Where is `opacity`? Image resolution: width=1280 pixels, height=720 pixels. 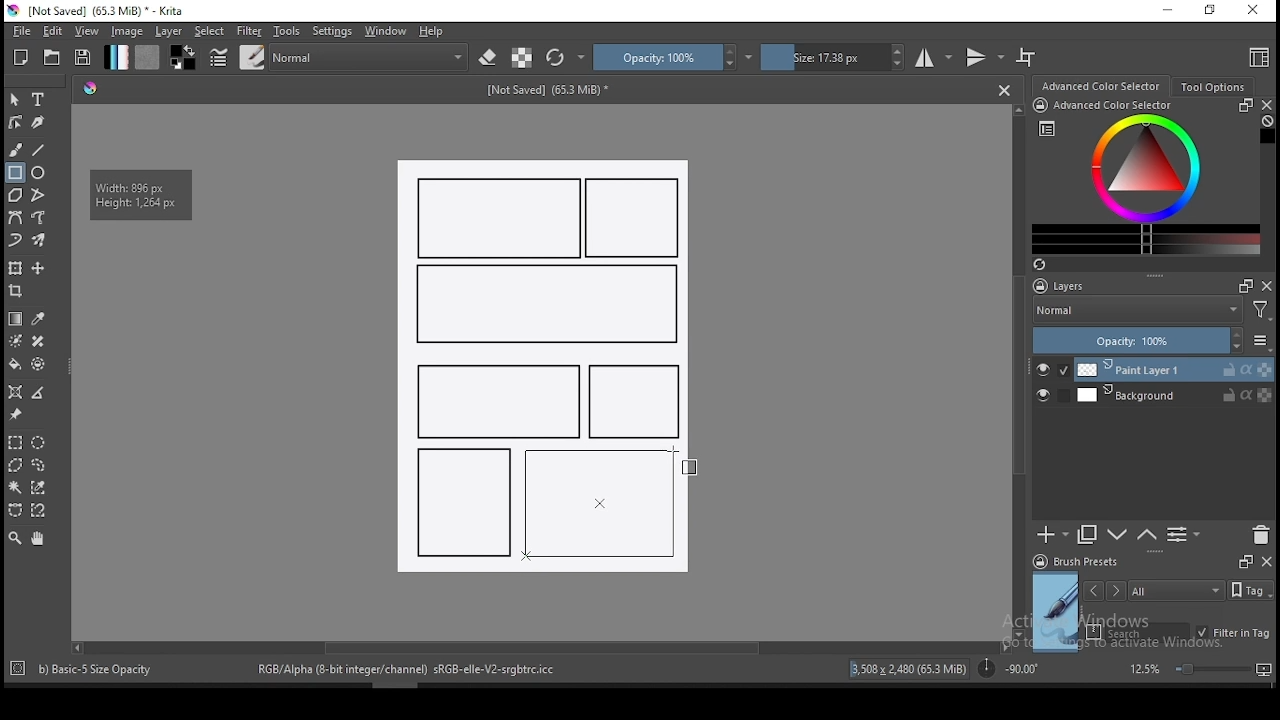
opacity is located at coordinates (673, 57).